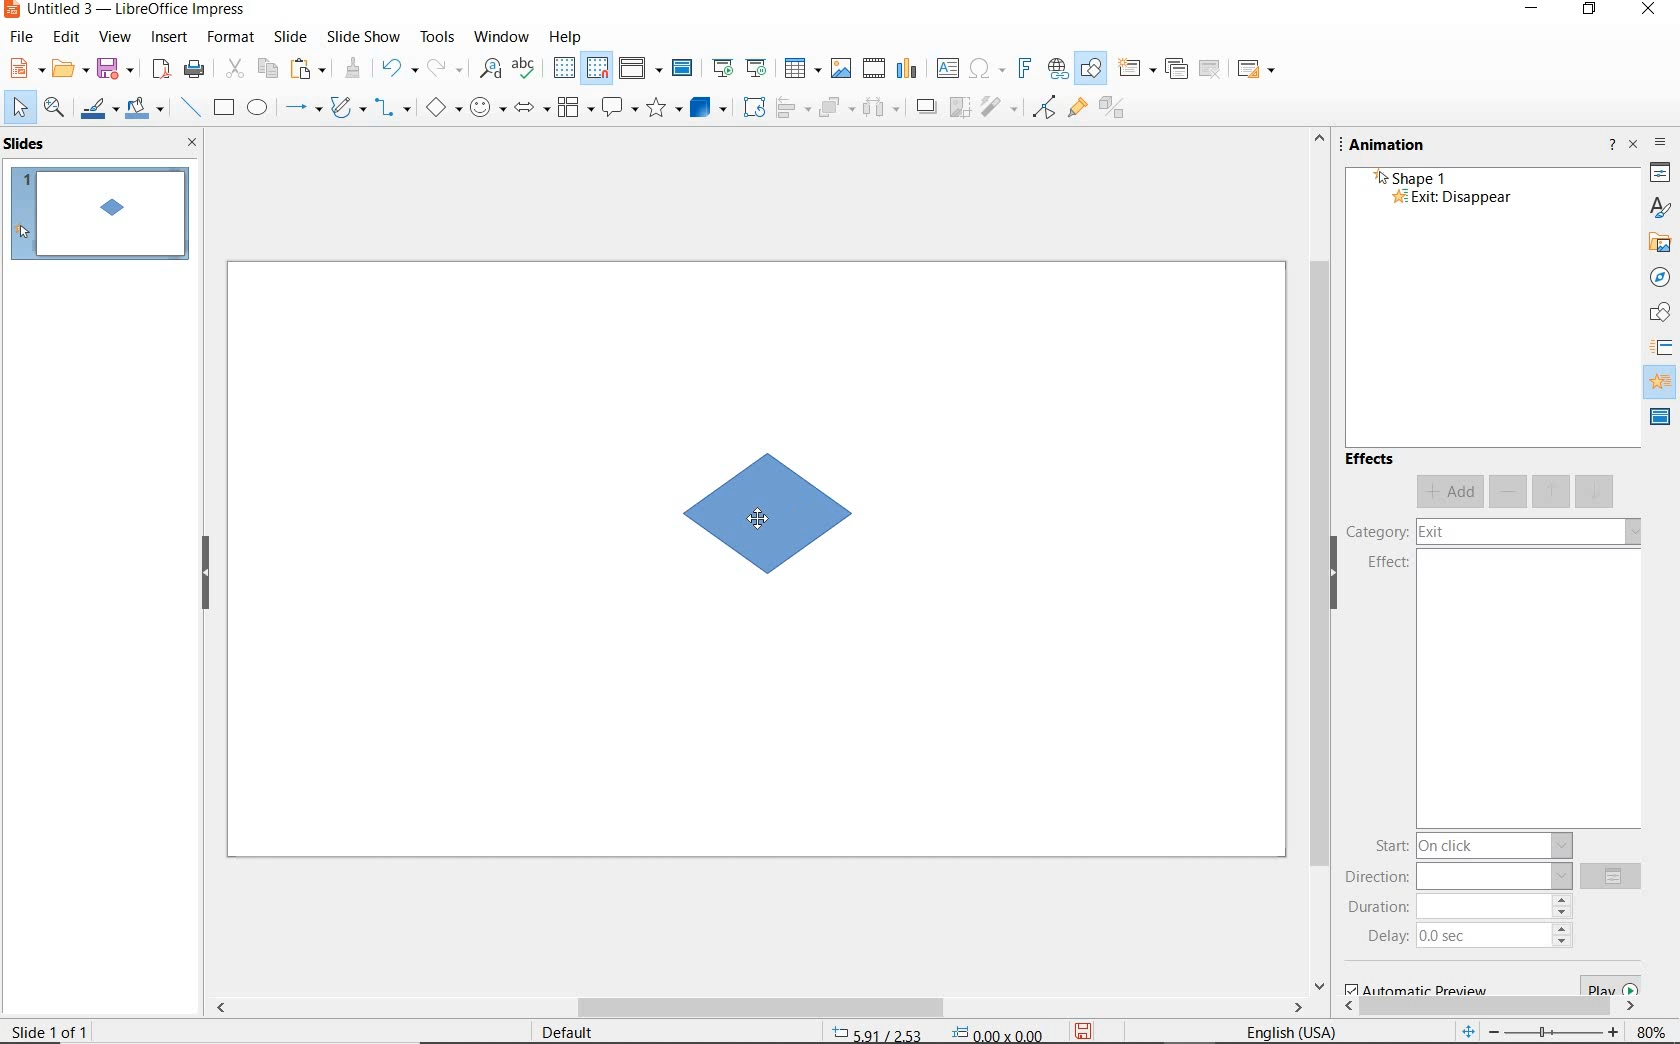 The image size is (1680, 1044). What do you see at coordinates (99, 216) in the screenshot?
I see `slide 1` at bounding box center [99, 216].